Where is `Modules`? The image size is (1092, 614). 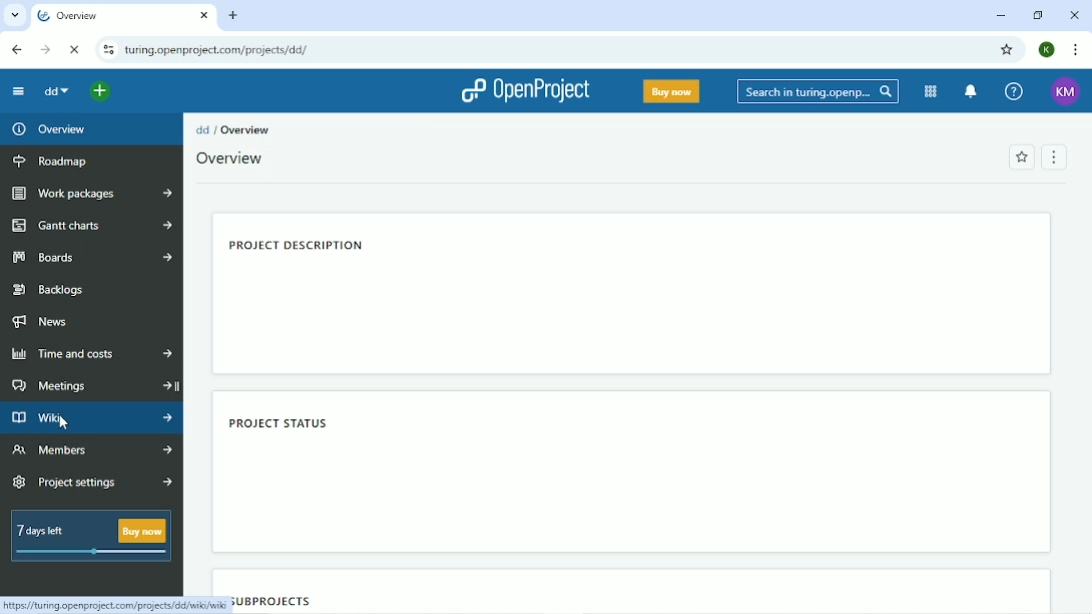
Modules is located at coordinates (931, 92).